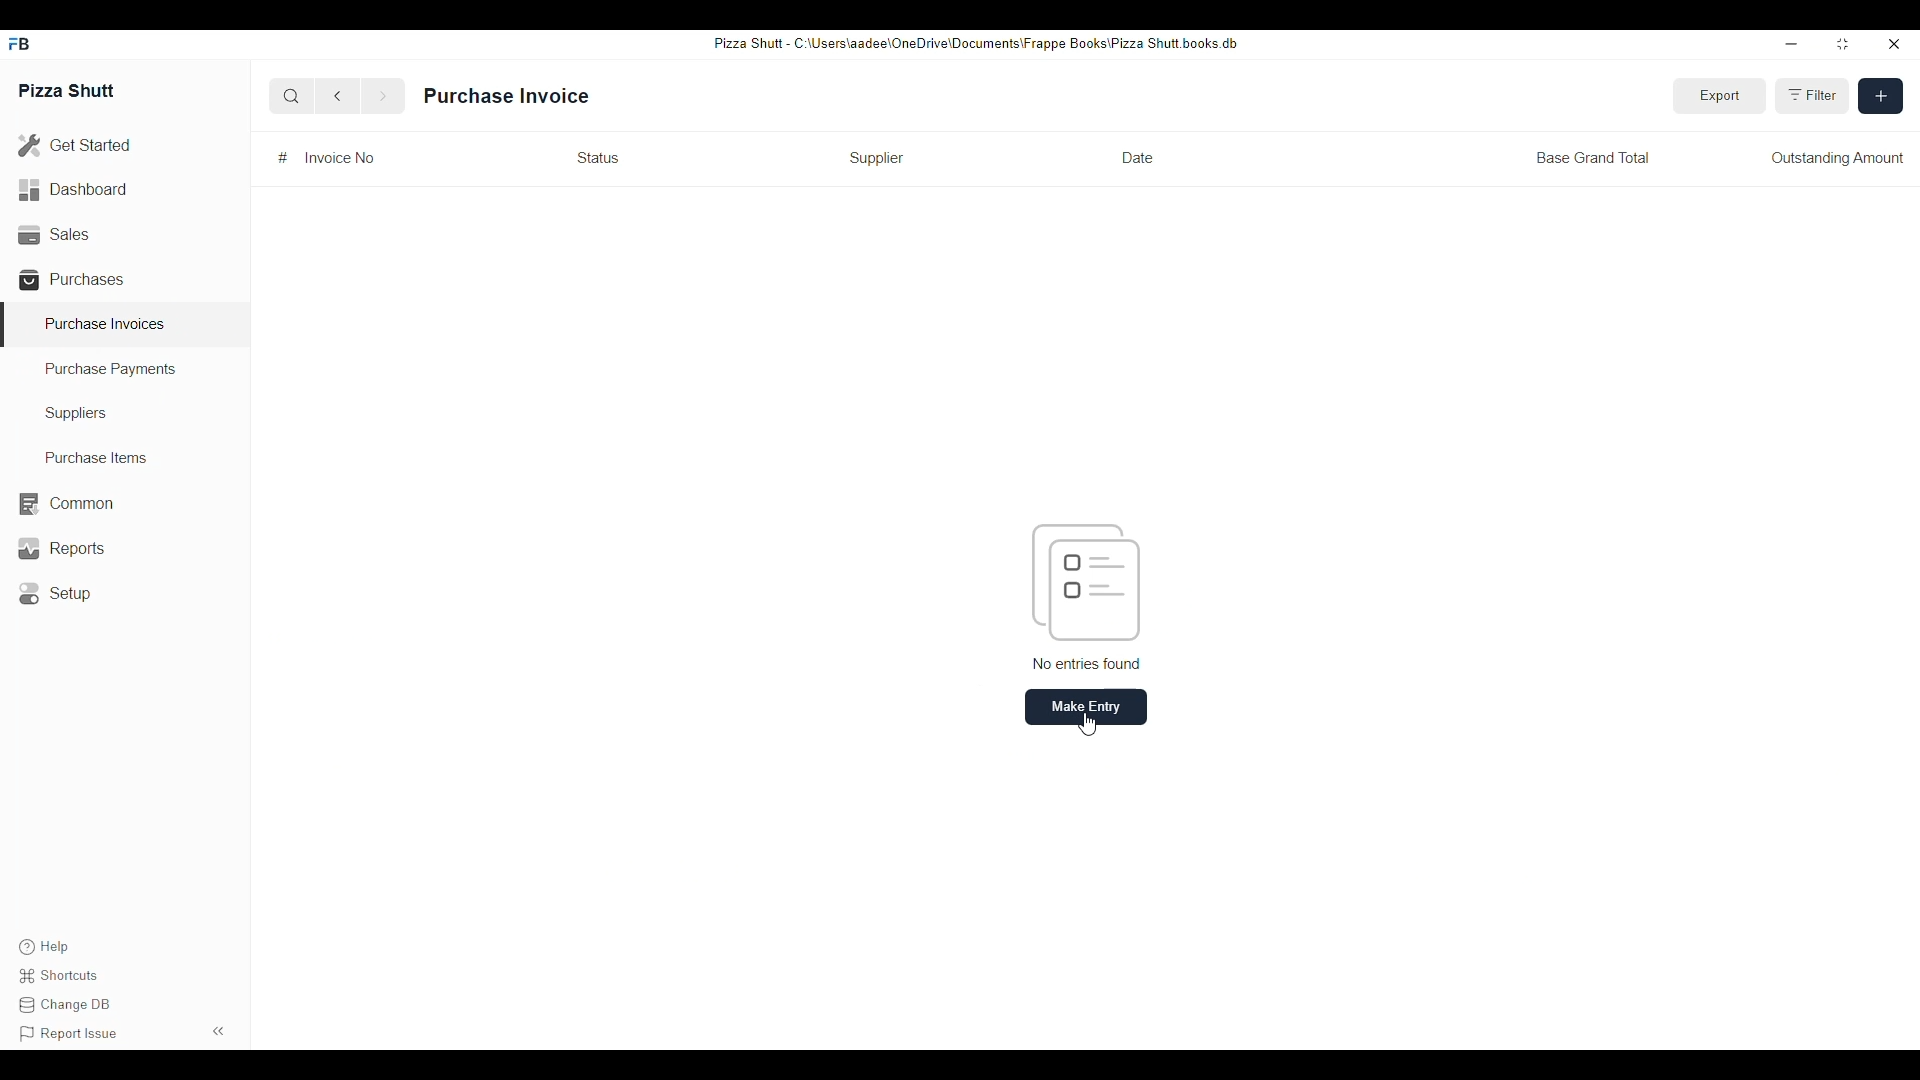 The image size is (1920, 1080). What do you see at coordinates (69, 1007) in the screenshot?
I see `Change DB` at bounding box center [69, 1007].